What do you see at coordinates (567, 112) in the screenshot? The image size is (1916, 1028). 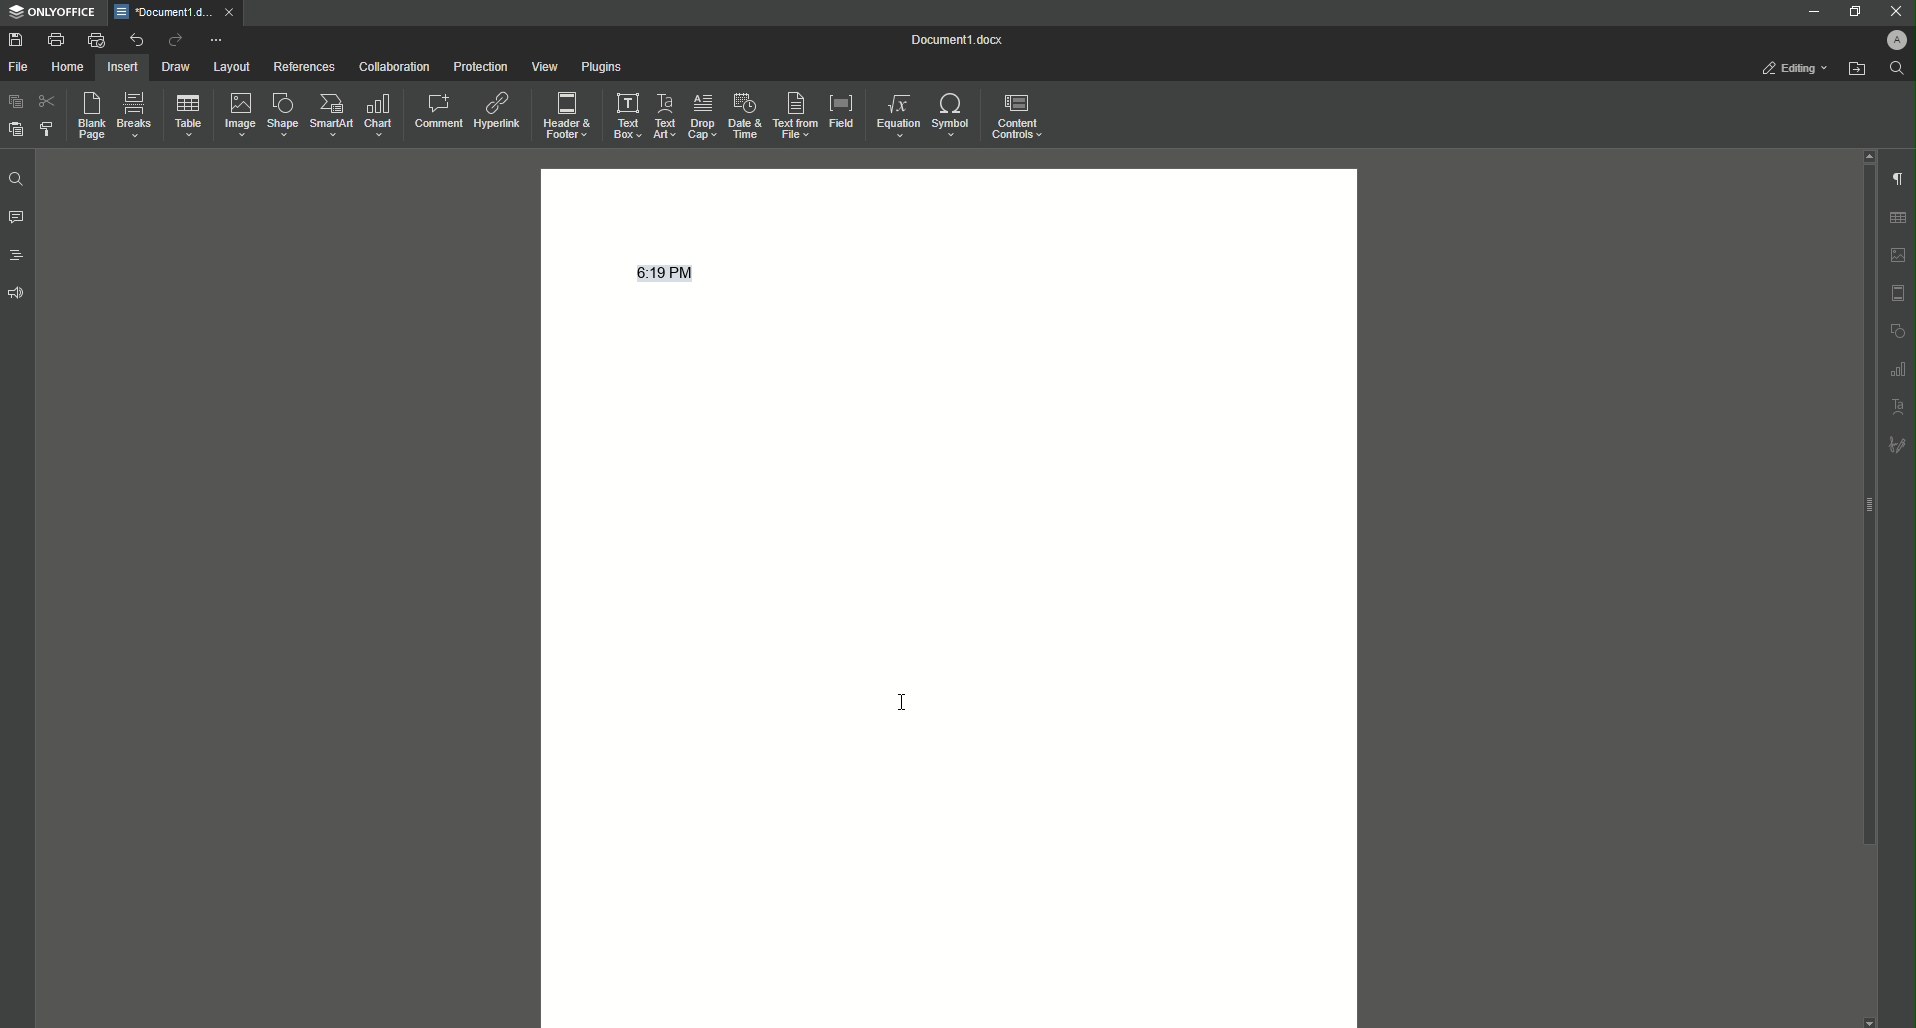 I see `Header and Footer` at bounding box center [567, 112].